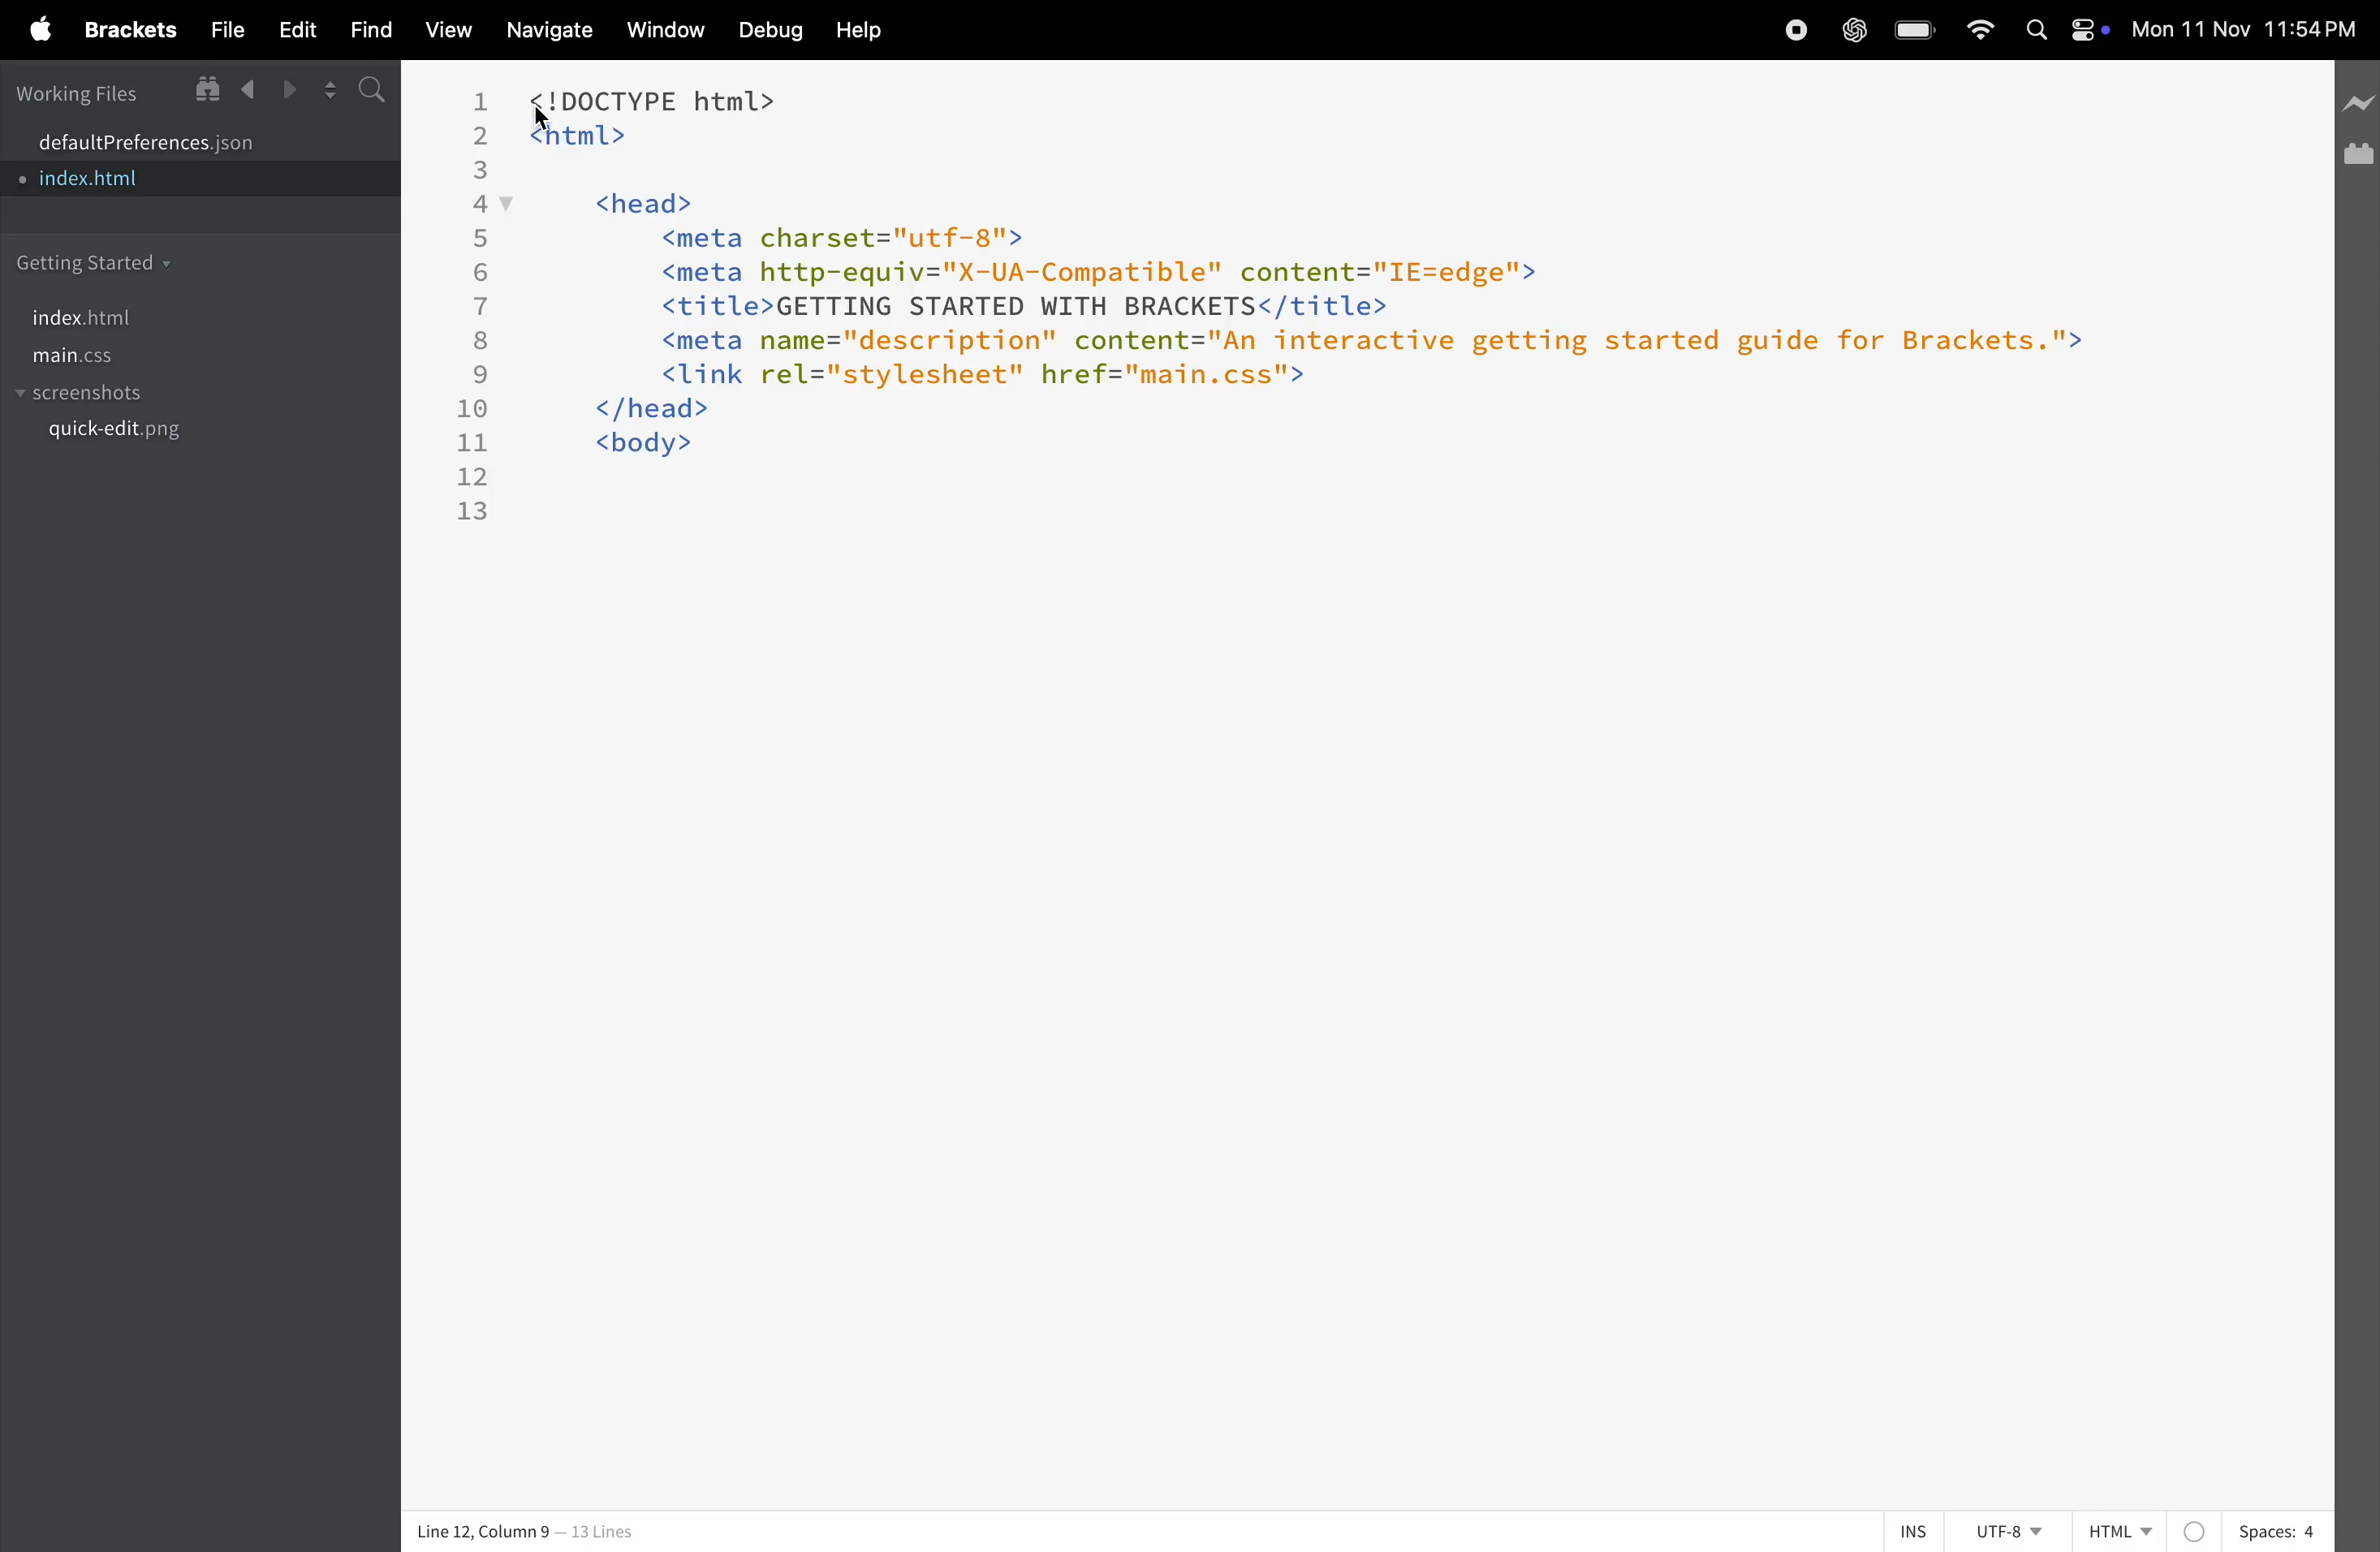  I want to click on wifi, so click(1983, 31).